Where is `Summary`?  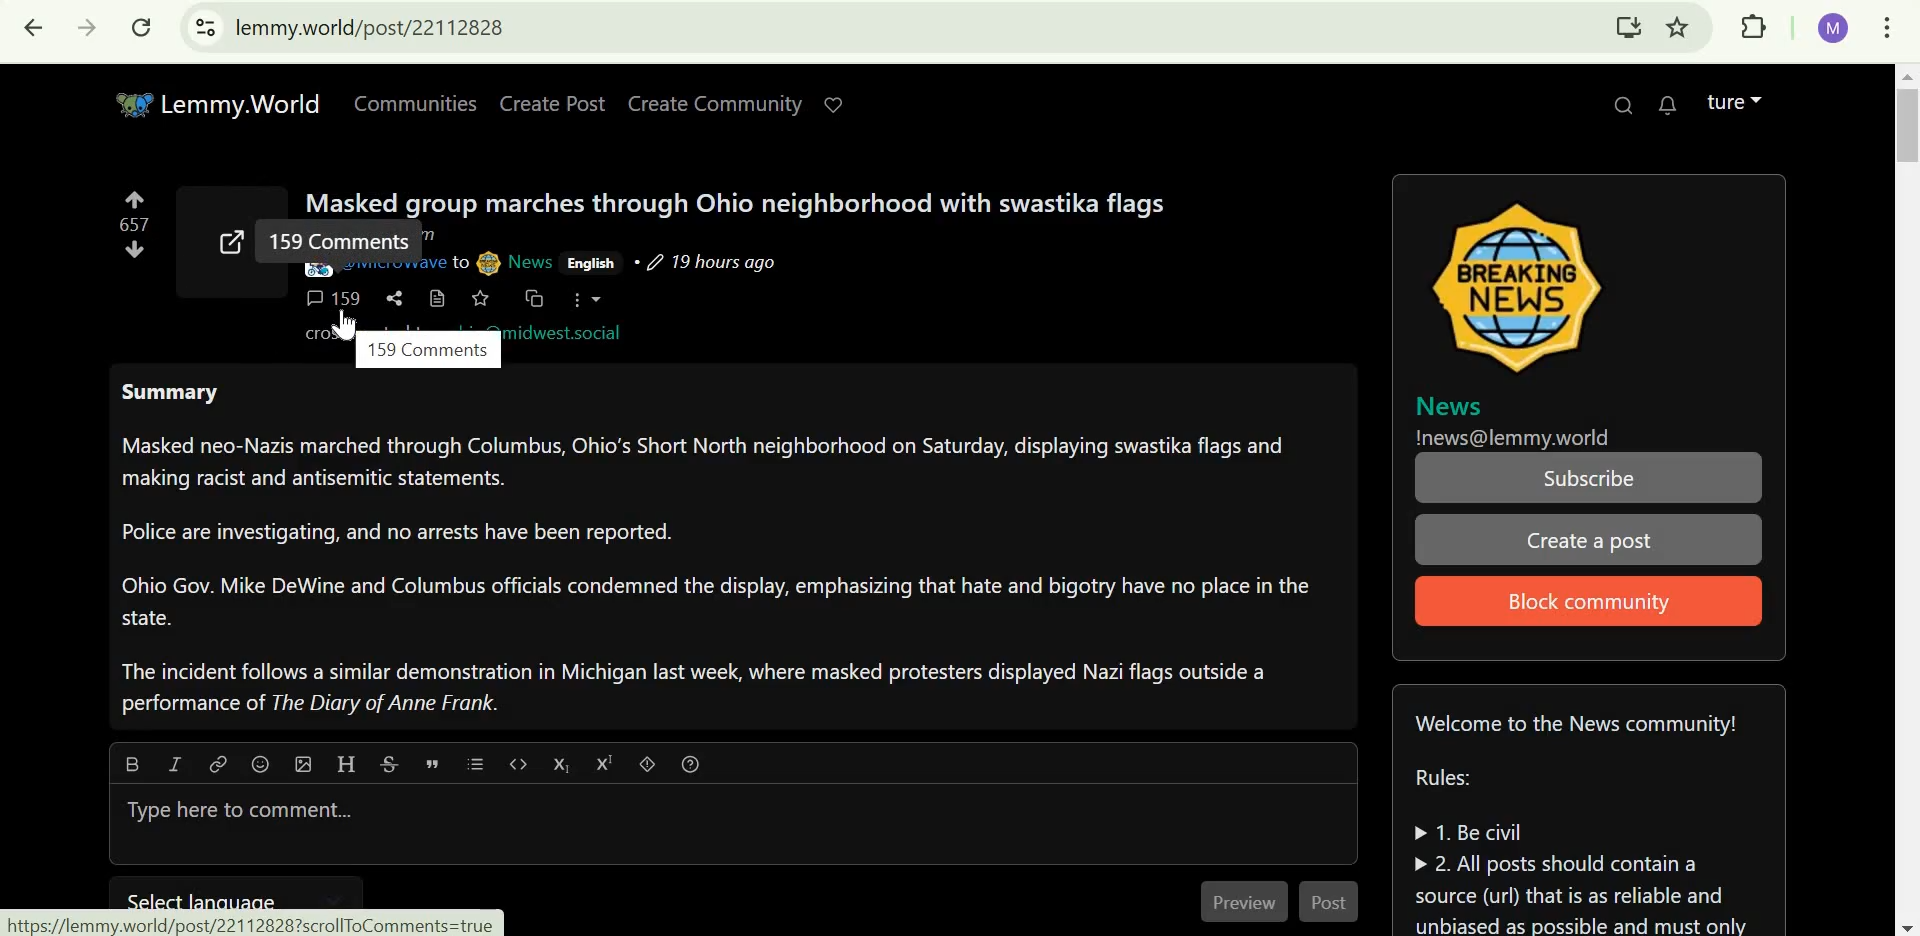 Summary is located at coordinates (721, 555).